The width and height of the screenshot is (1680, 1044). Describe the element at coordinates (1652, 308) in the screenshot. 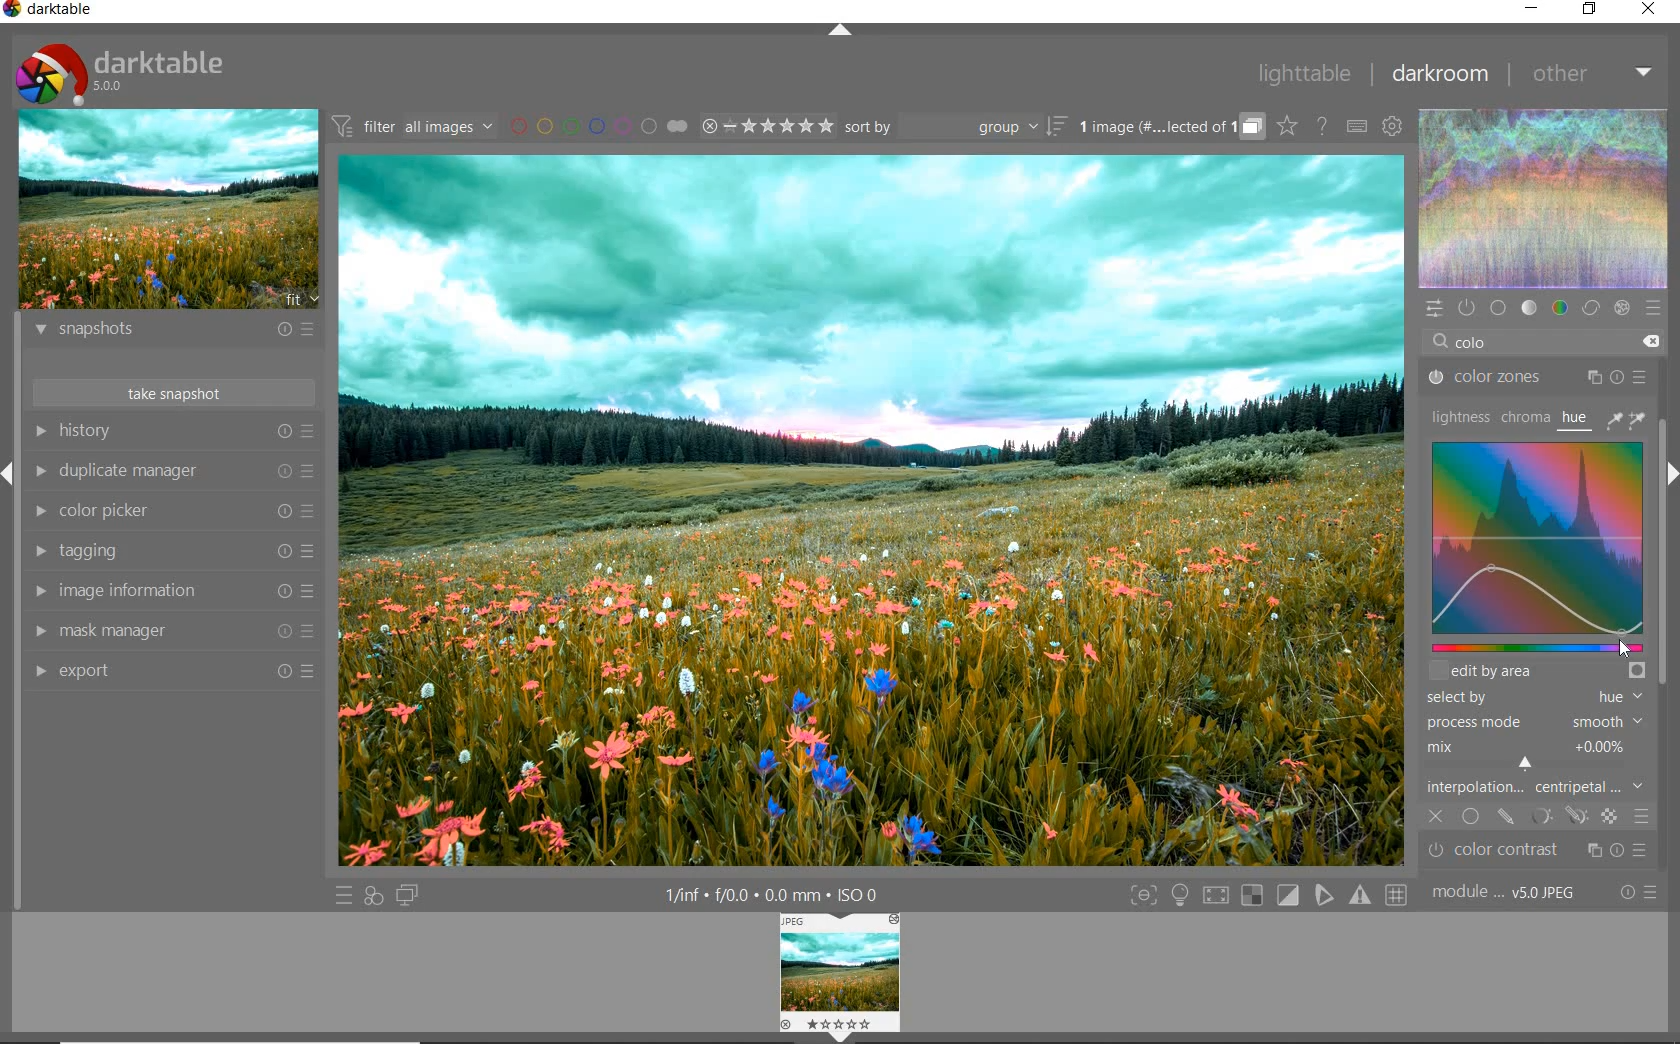

I see `presets` at that location.